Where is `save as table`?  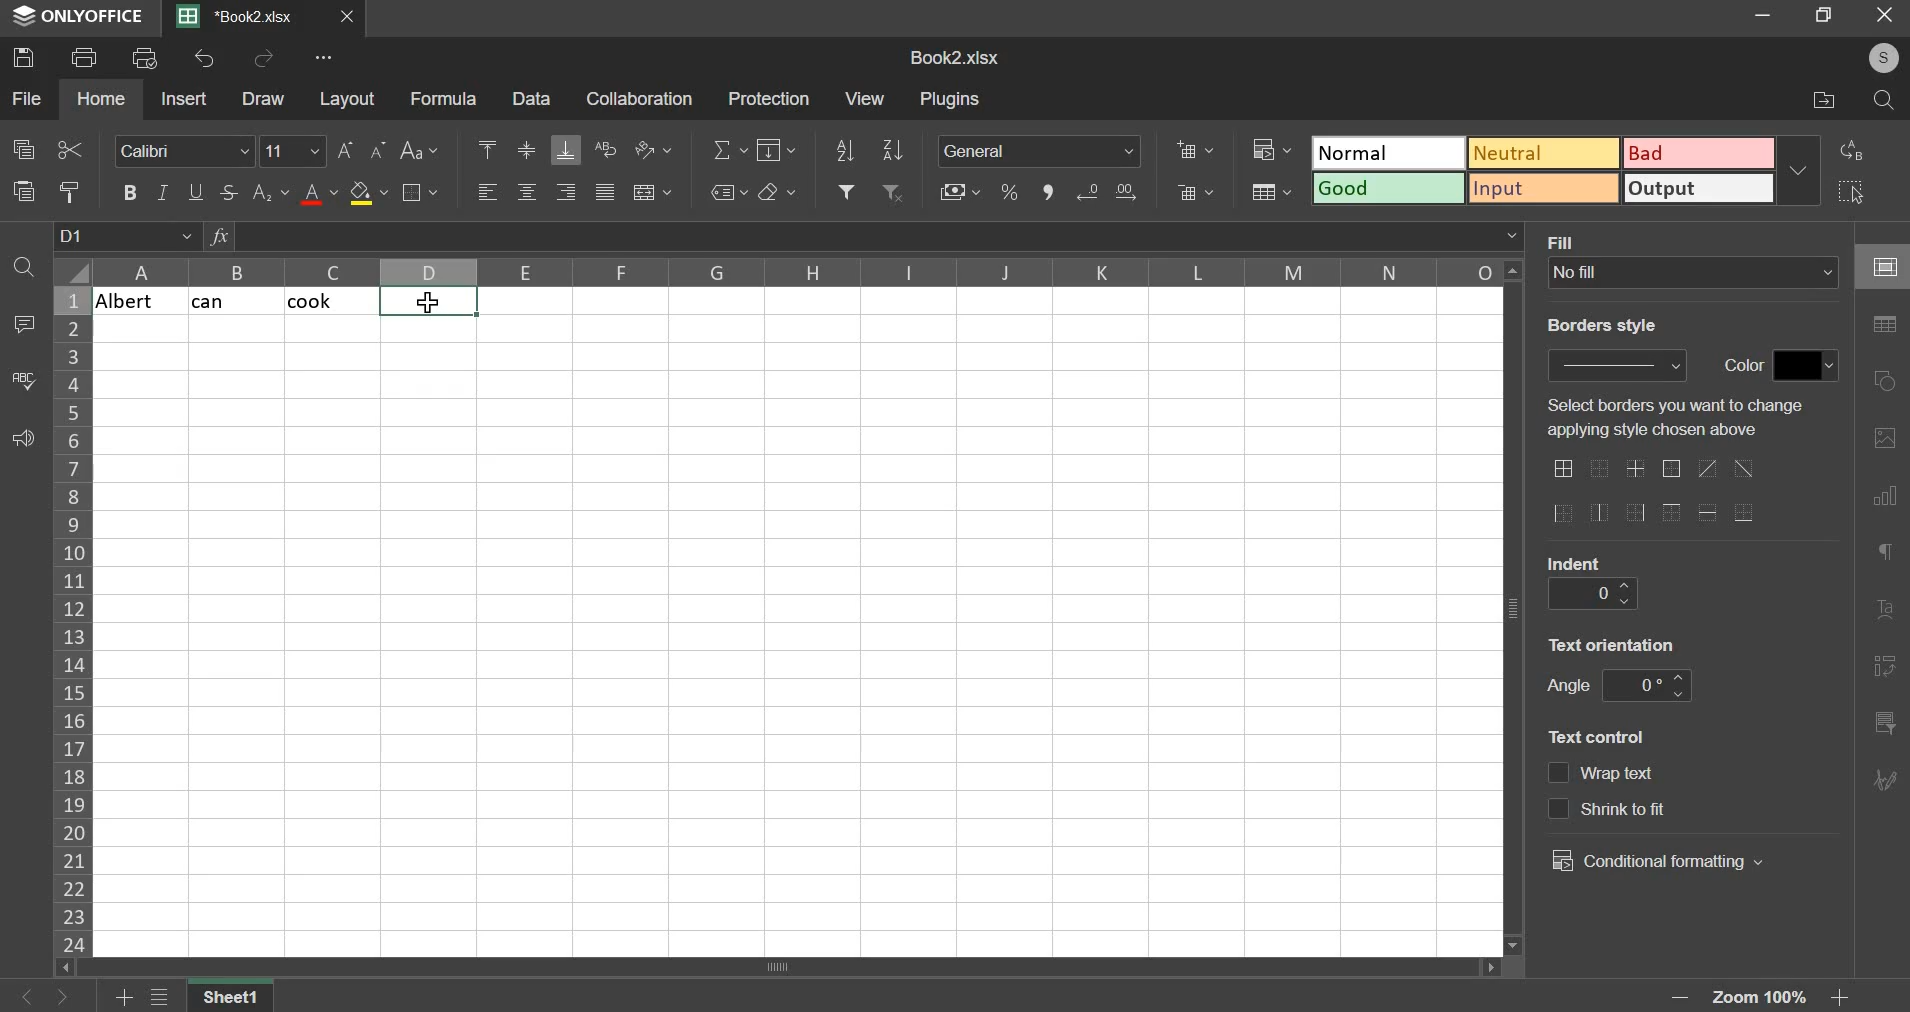
save as table is located at coordinates (1273, 193).